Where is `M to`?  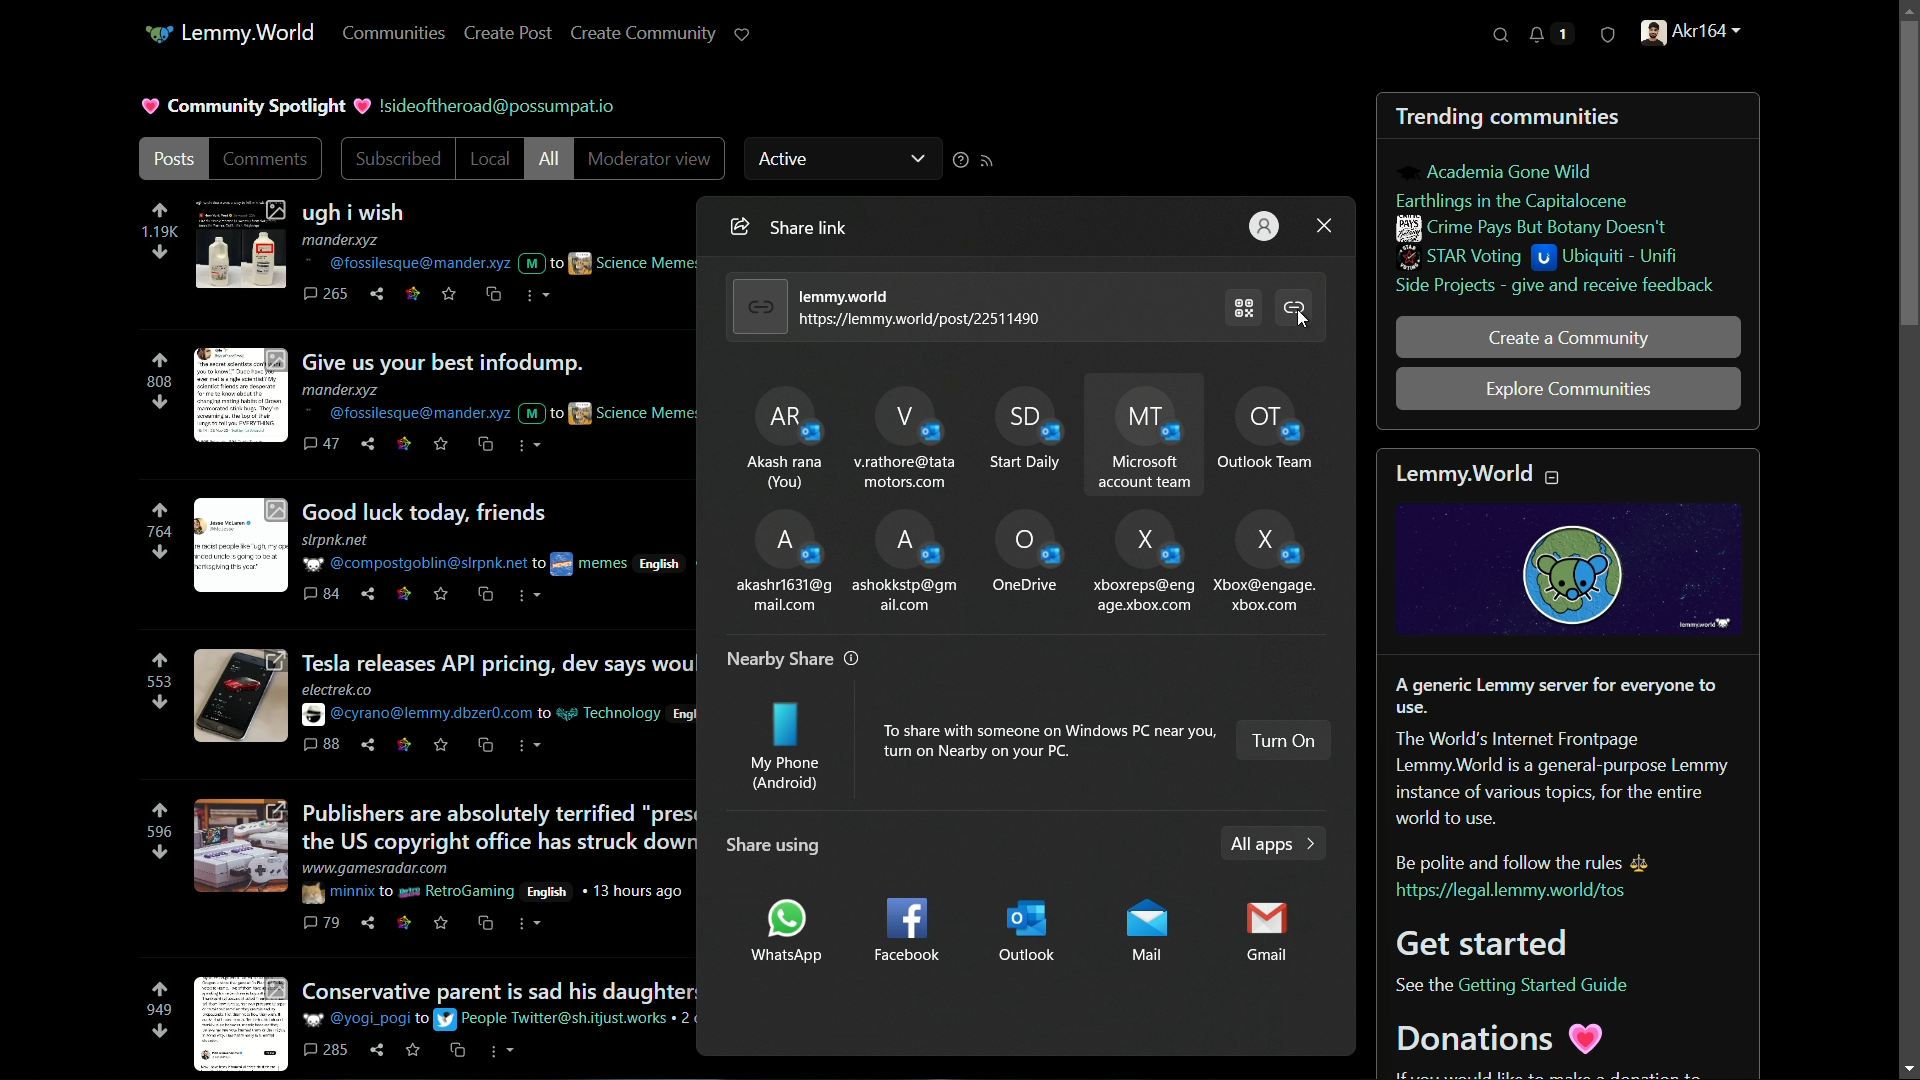 M to is located at coordinates (541, 413).